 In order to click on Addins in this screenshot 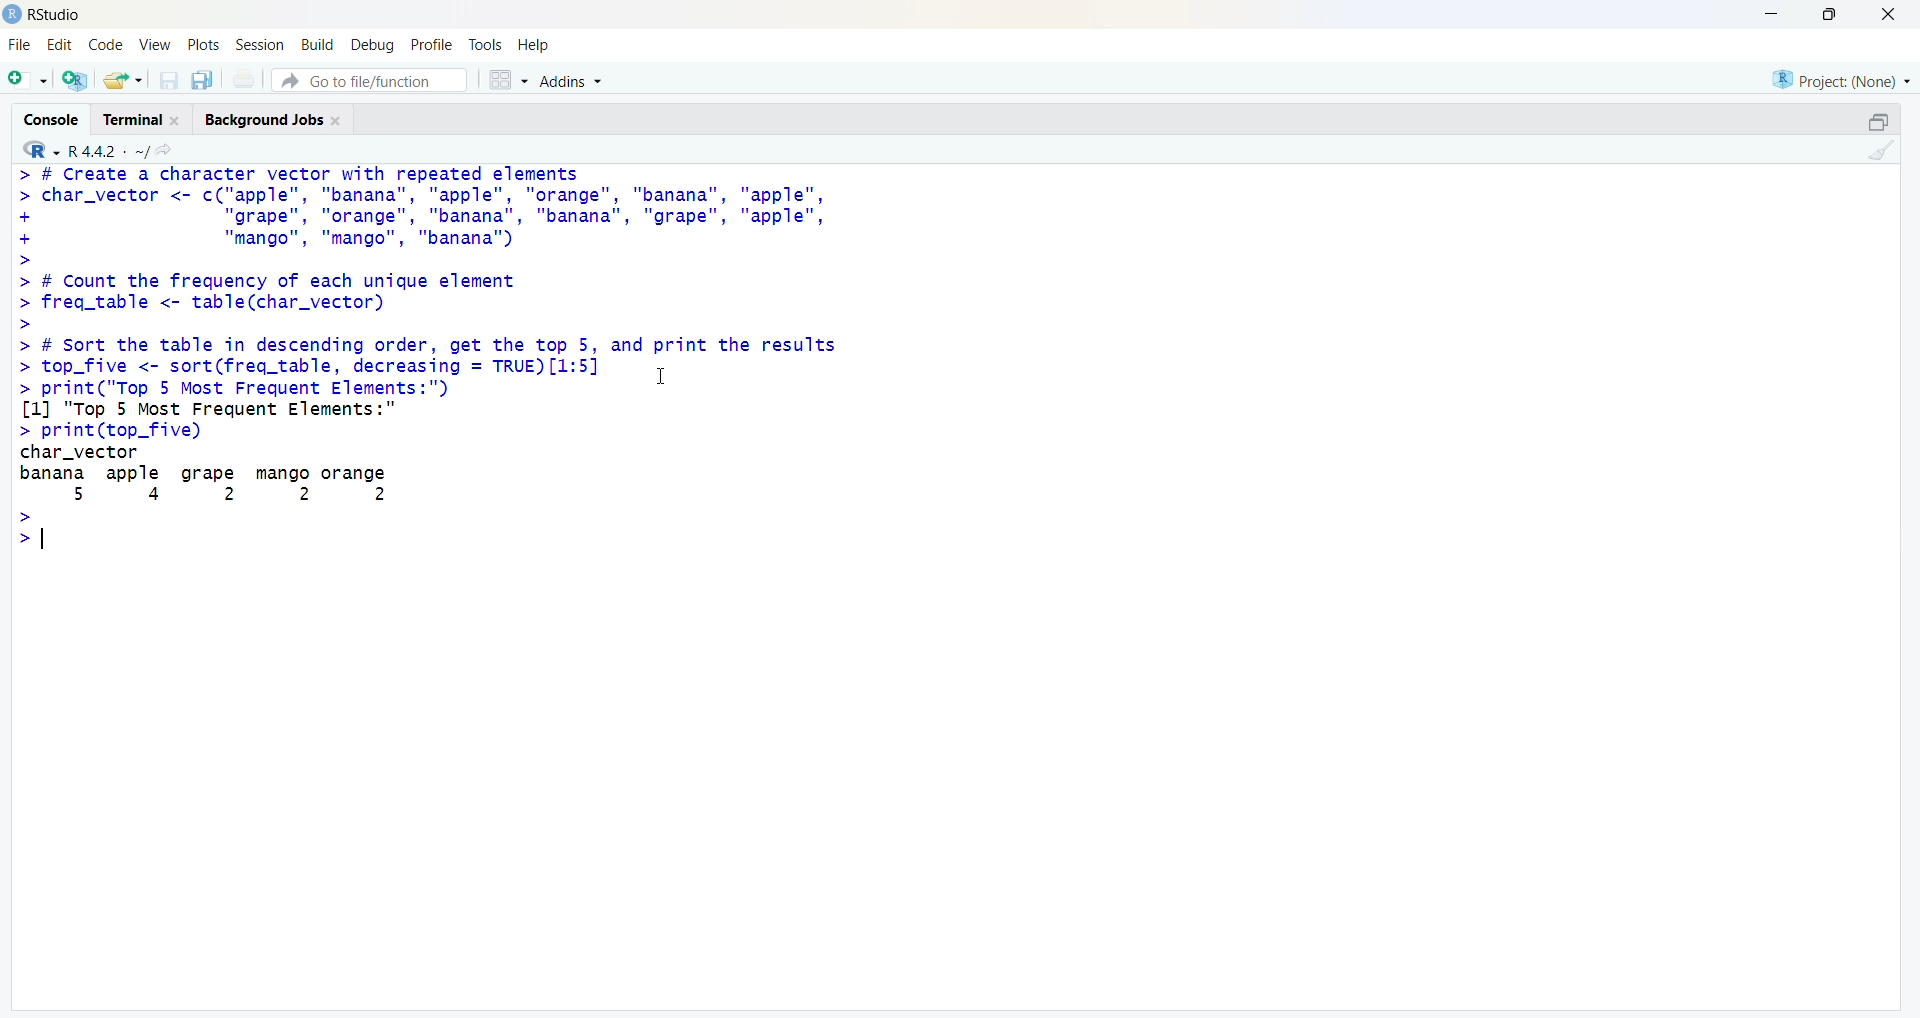, I will do `click(573, 81)`.